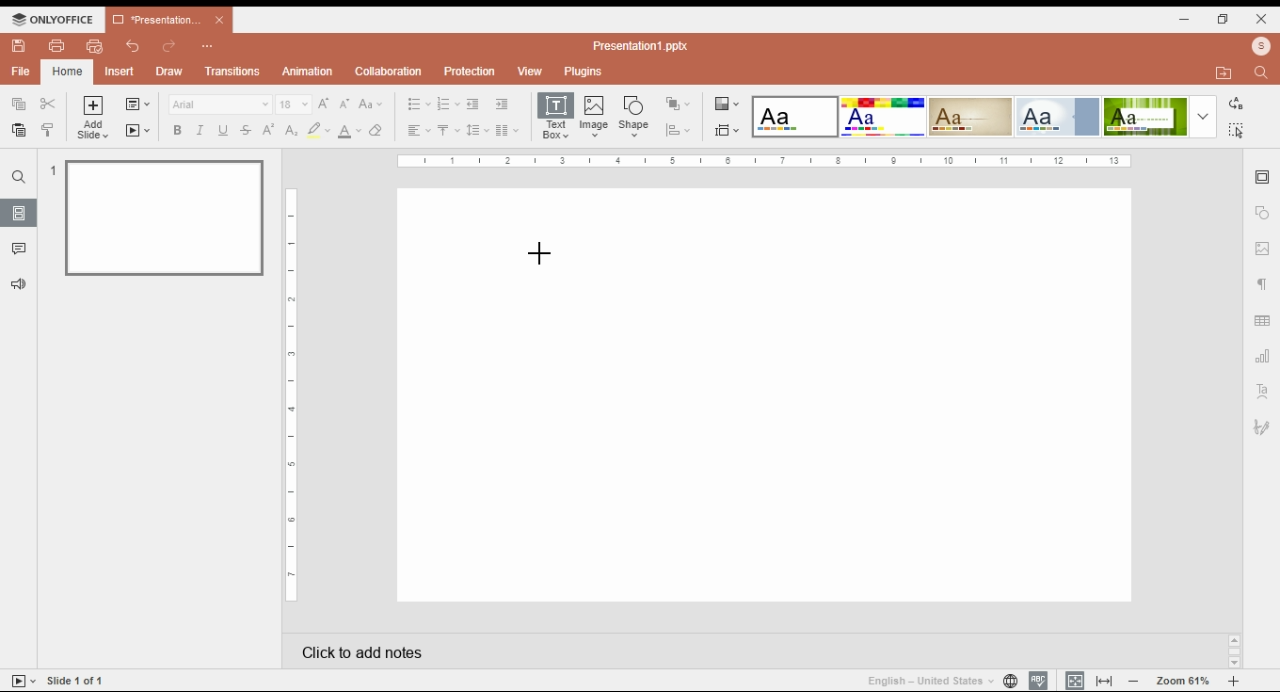 This screenshot has height=692, width=1280. What do you see at coordinates (268, 130) in the screenshot?
I see `superscript` at bounding box center [268, 130].